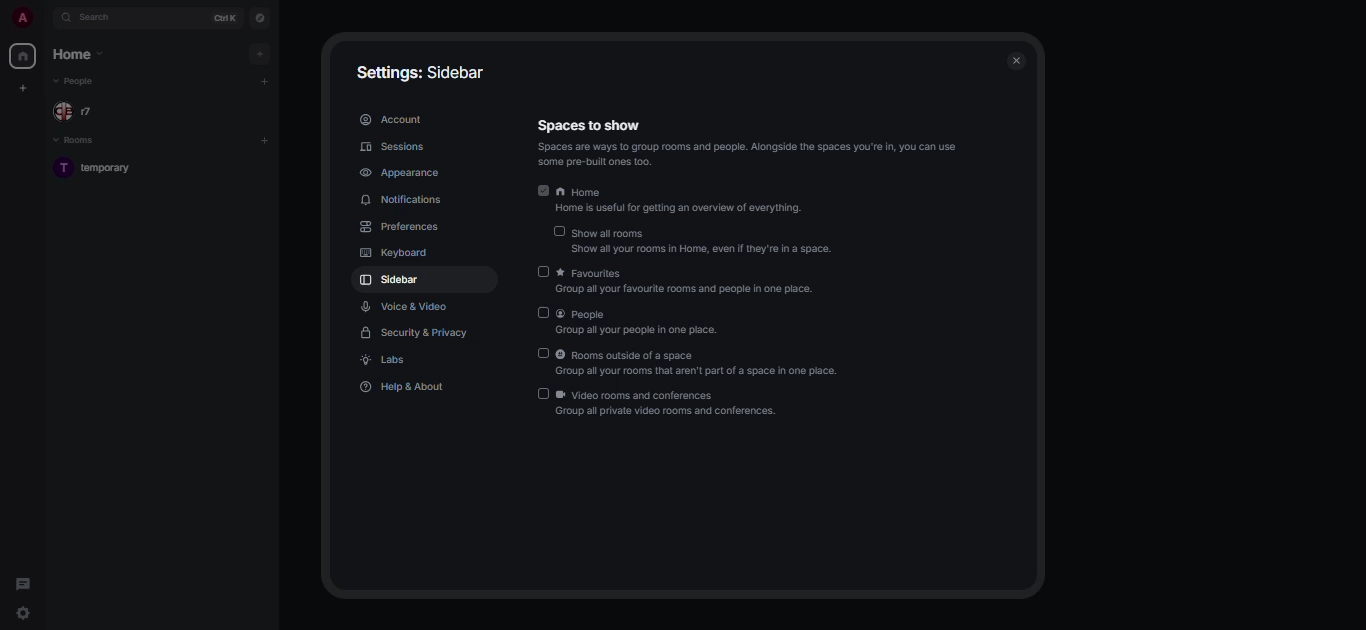 This screenshot has width=1366, height=630. What do you see at coordinates (684, 191) in the screenshot?
I see `home` at bounding box center [684, 191].